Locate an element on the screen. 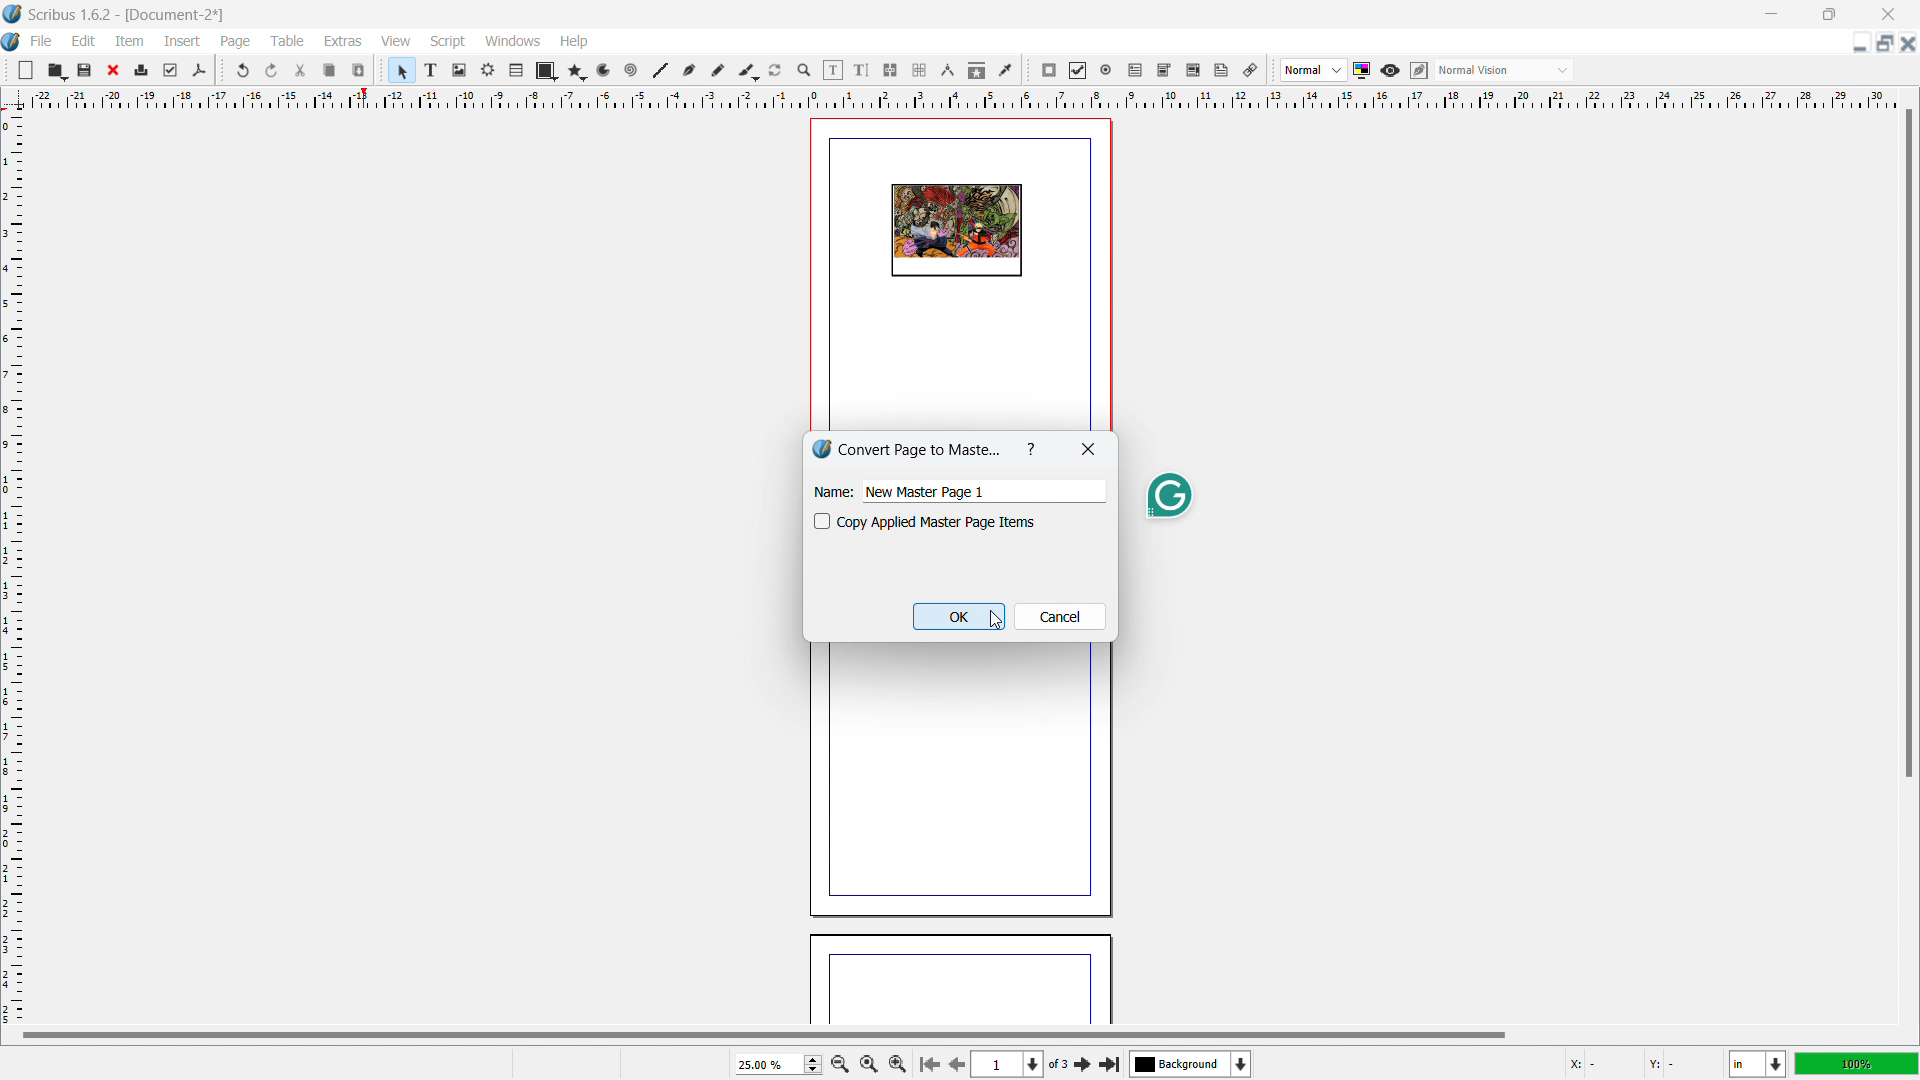  horizontal scrollbar is located at coordinates (764, 1034).